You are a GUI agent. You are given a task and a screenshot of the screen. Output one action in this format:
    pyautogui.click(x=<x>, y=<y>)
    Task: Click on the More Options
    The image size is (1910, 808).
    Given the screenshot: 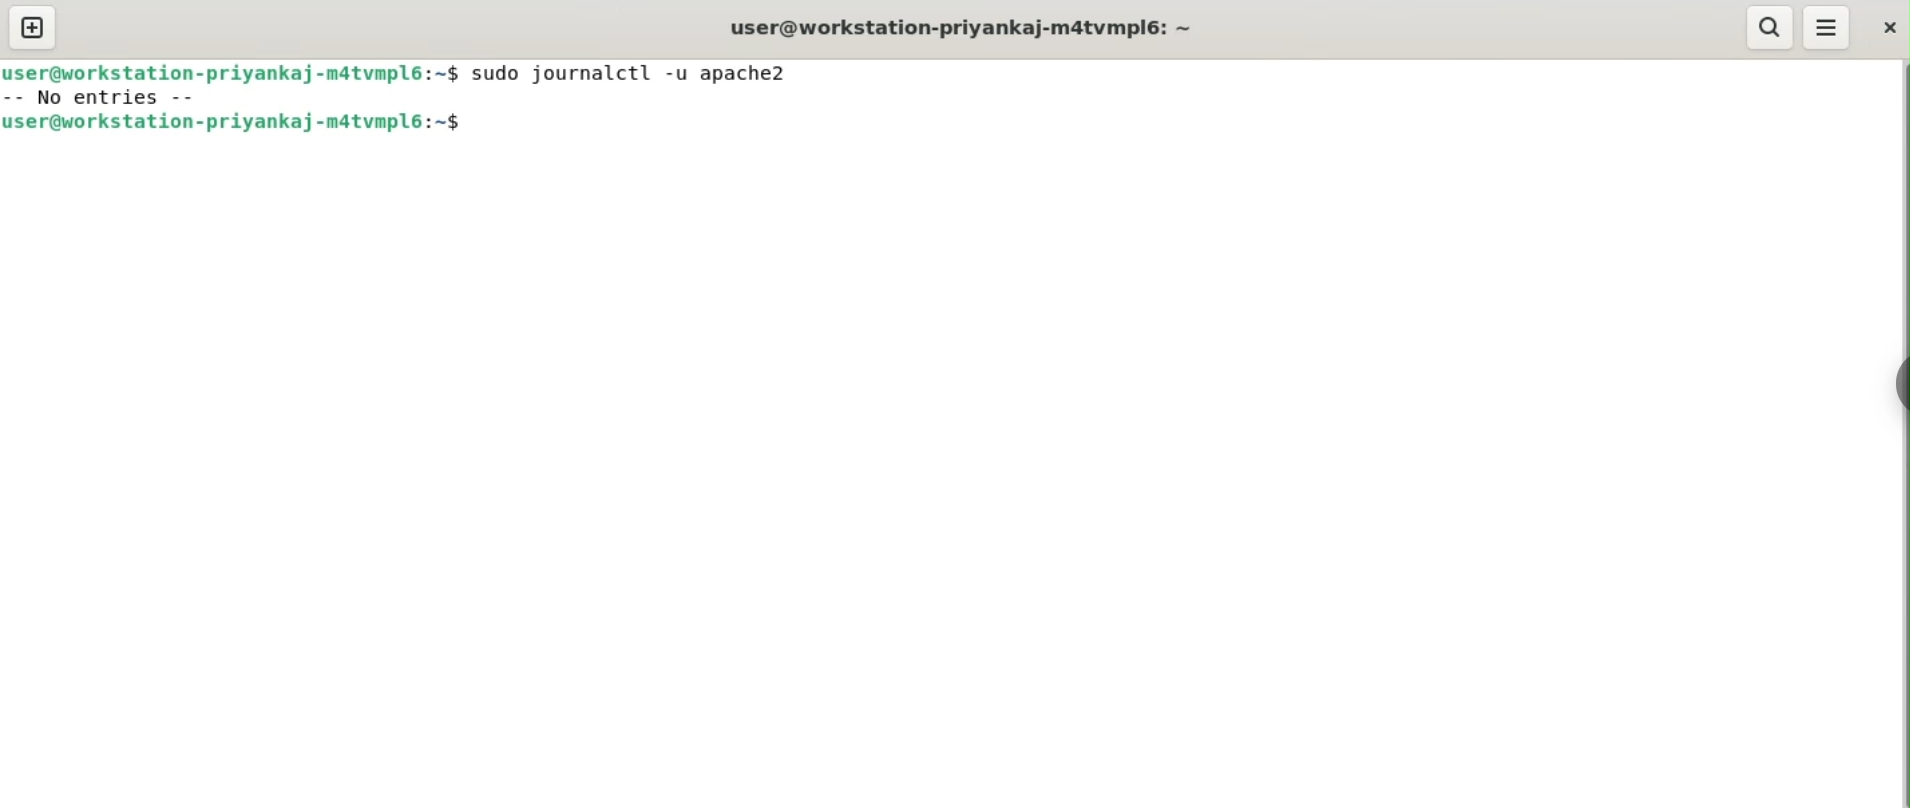 What is the action you would take?
    pyautogui.click(x=1827, y=27)
    